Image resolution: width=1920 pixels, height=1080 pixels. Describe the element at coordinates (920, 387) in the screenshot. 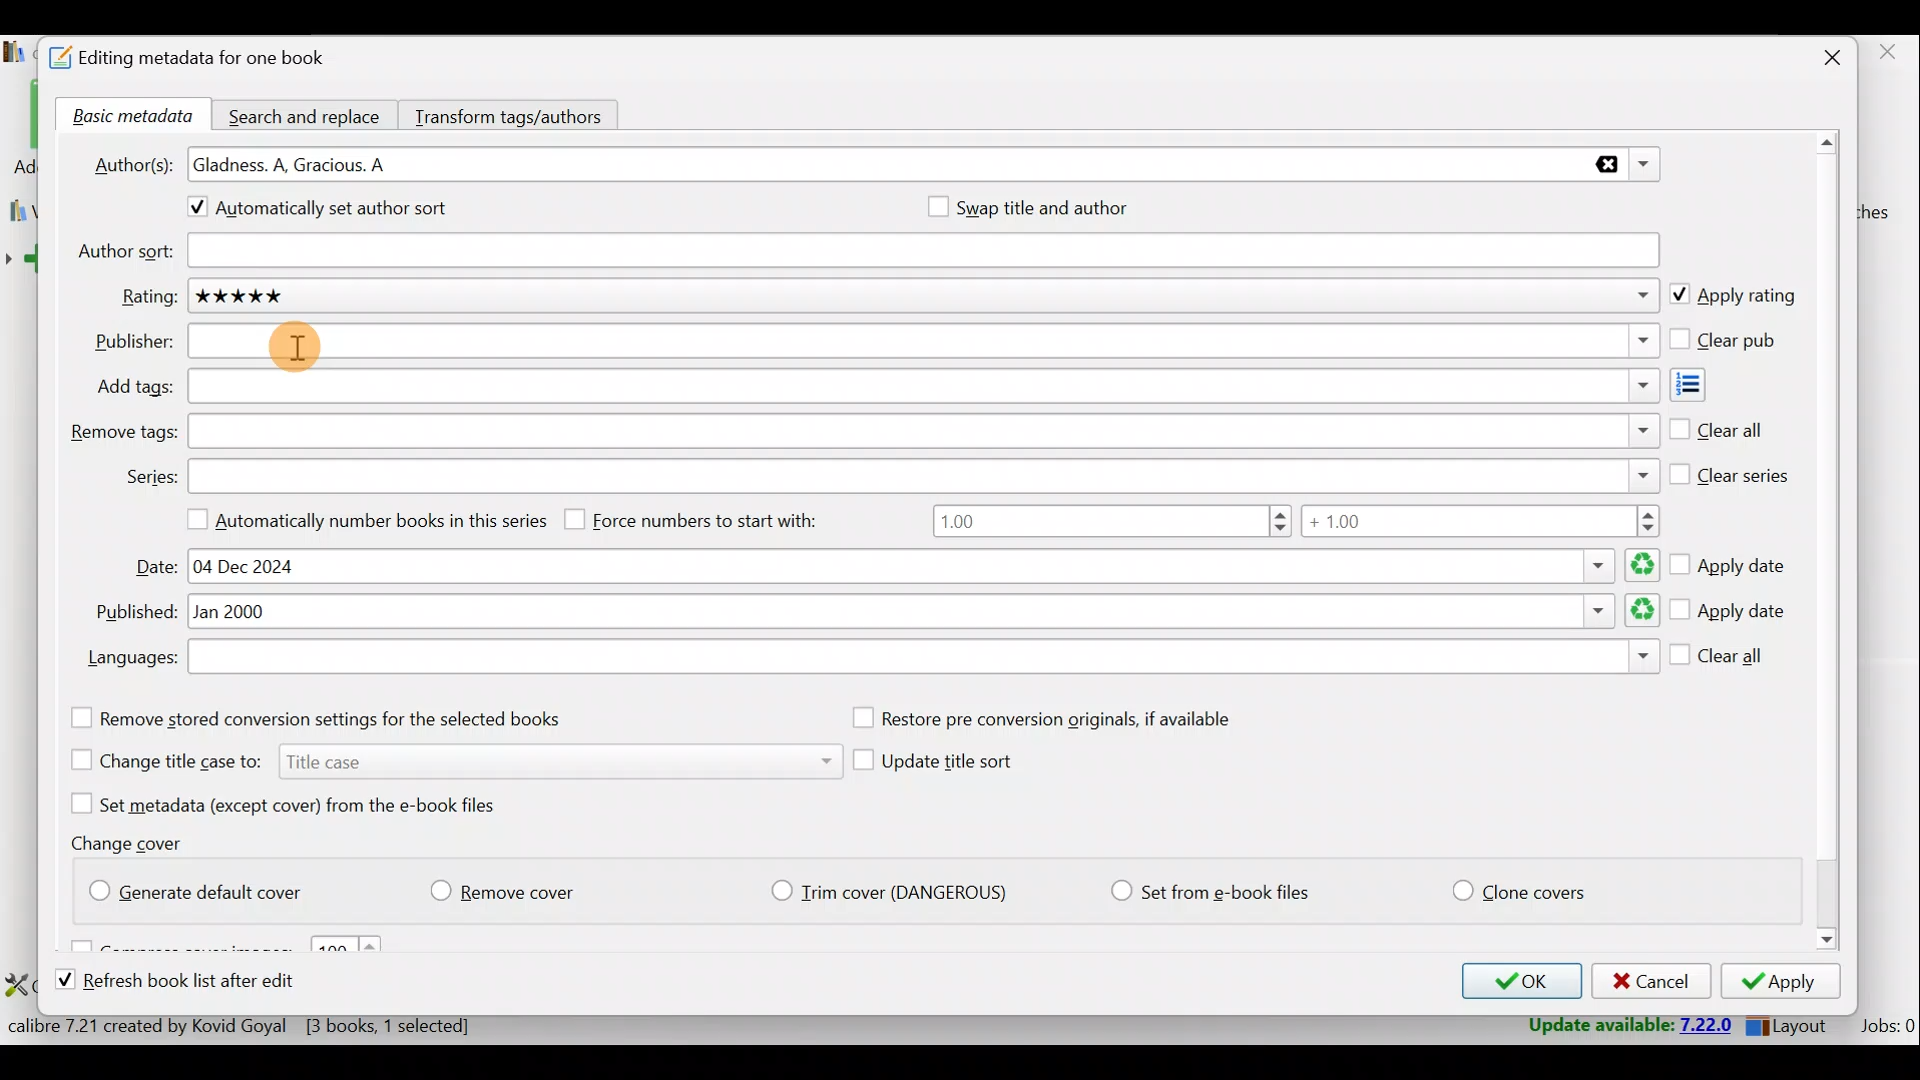

I see `Add tags` at that location.